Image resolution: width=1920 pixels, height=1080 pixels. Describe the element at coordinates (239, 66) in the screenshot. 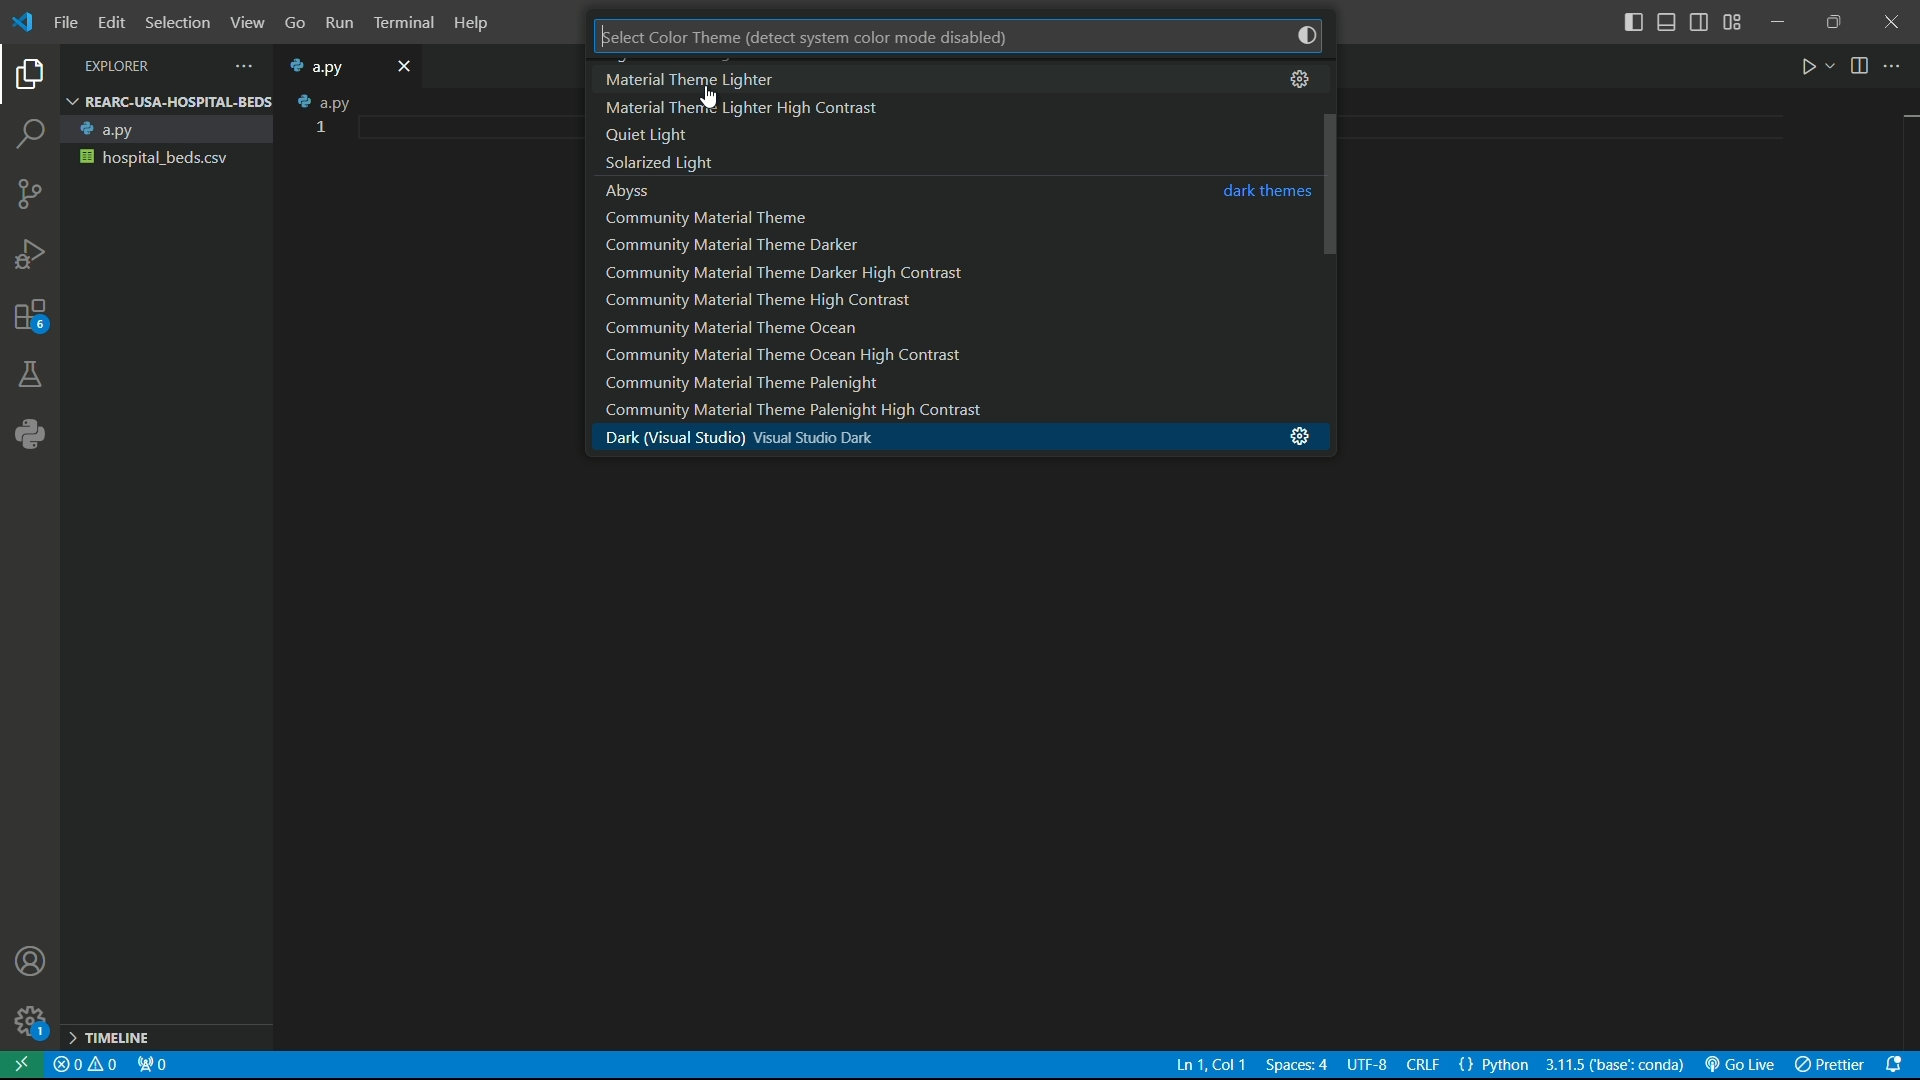

I see `more actions` at that location.